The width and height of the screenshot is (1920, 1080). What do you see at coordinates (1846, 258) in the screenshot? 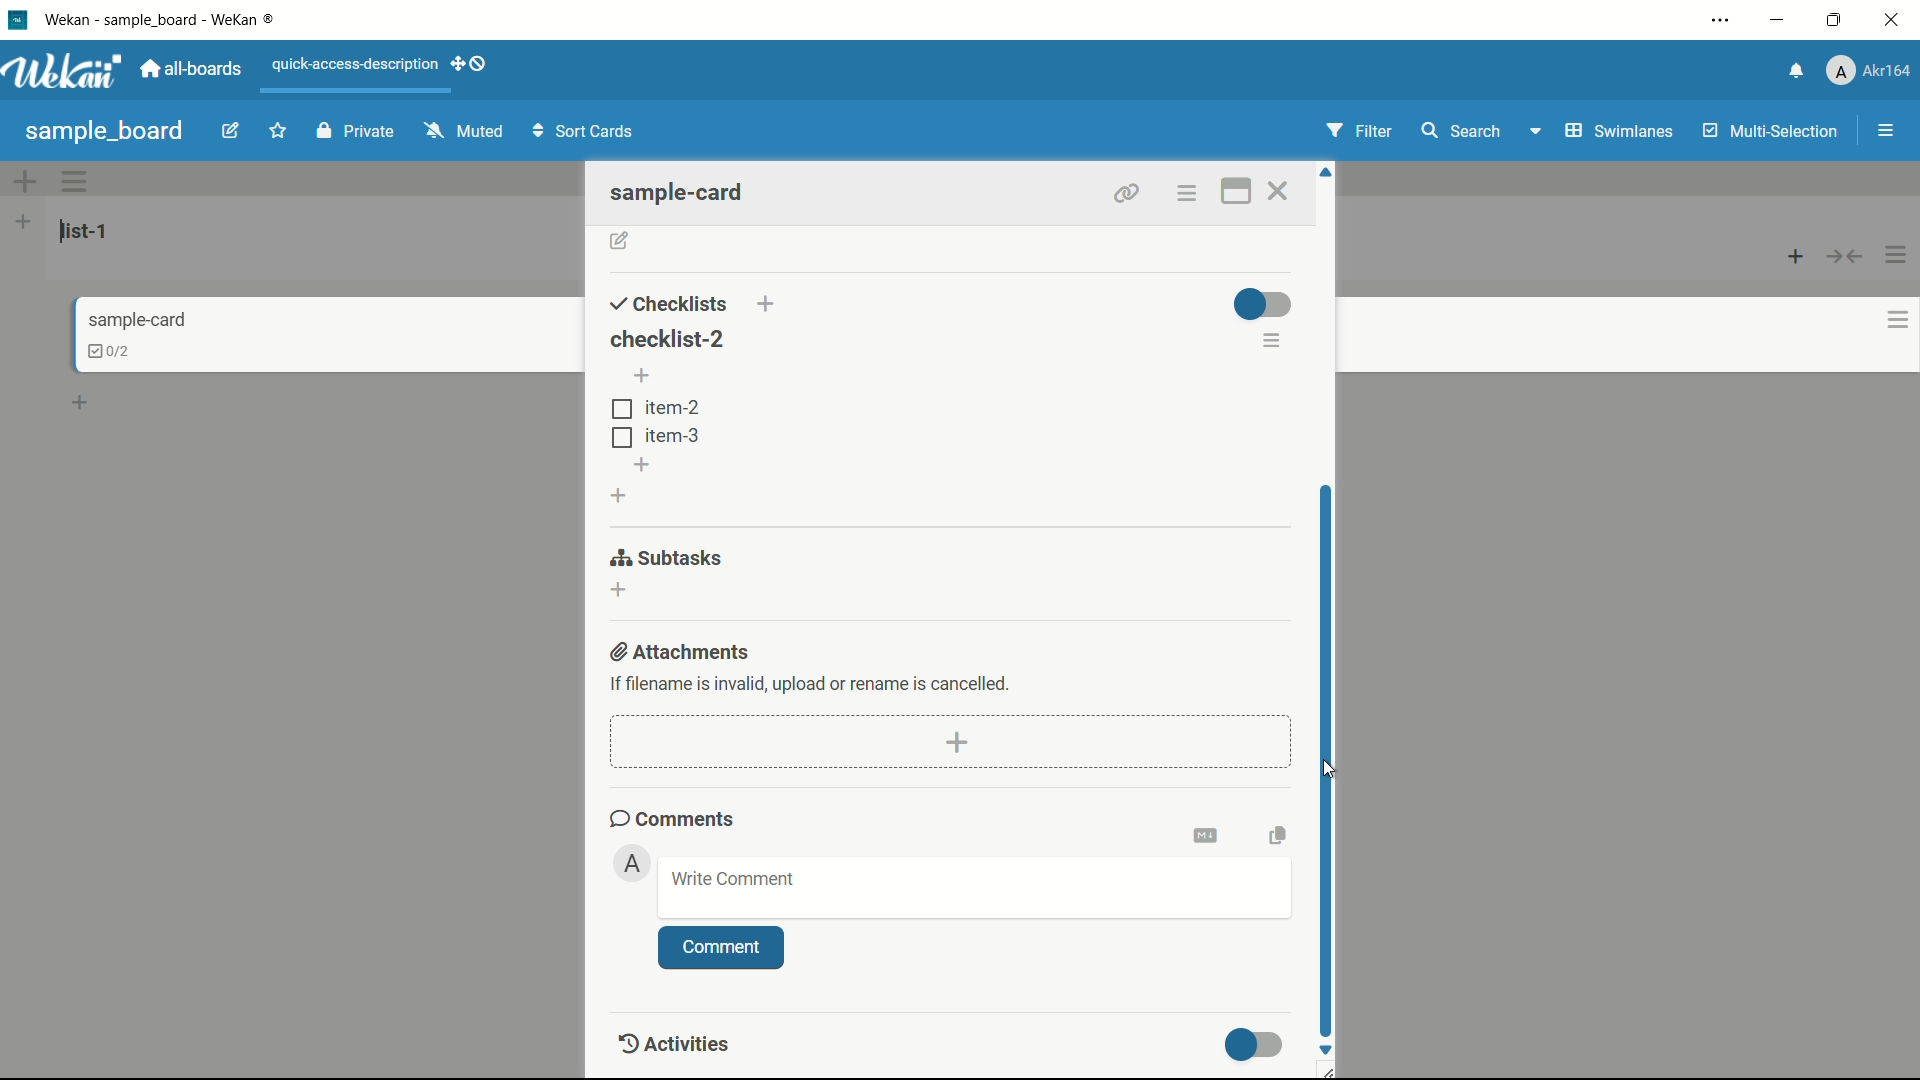
I see `collapse` at bounding box center [1846, 258].